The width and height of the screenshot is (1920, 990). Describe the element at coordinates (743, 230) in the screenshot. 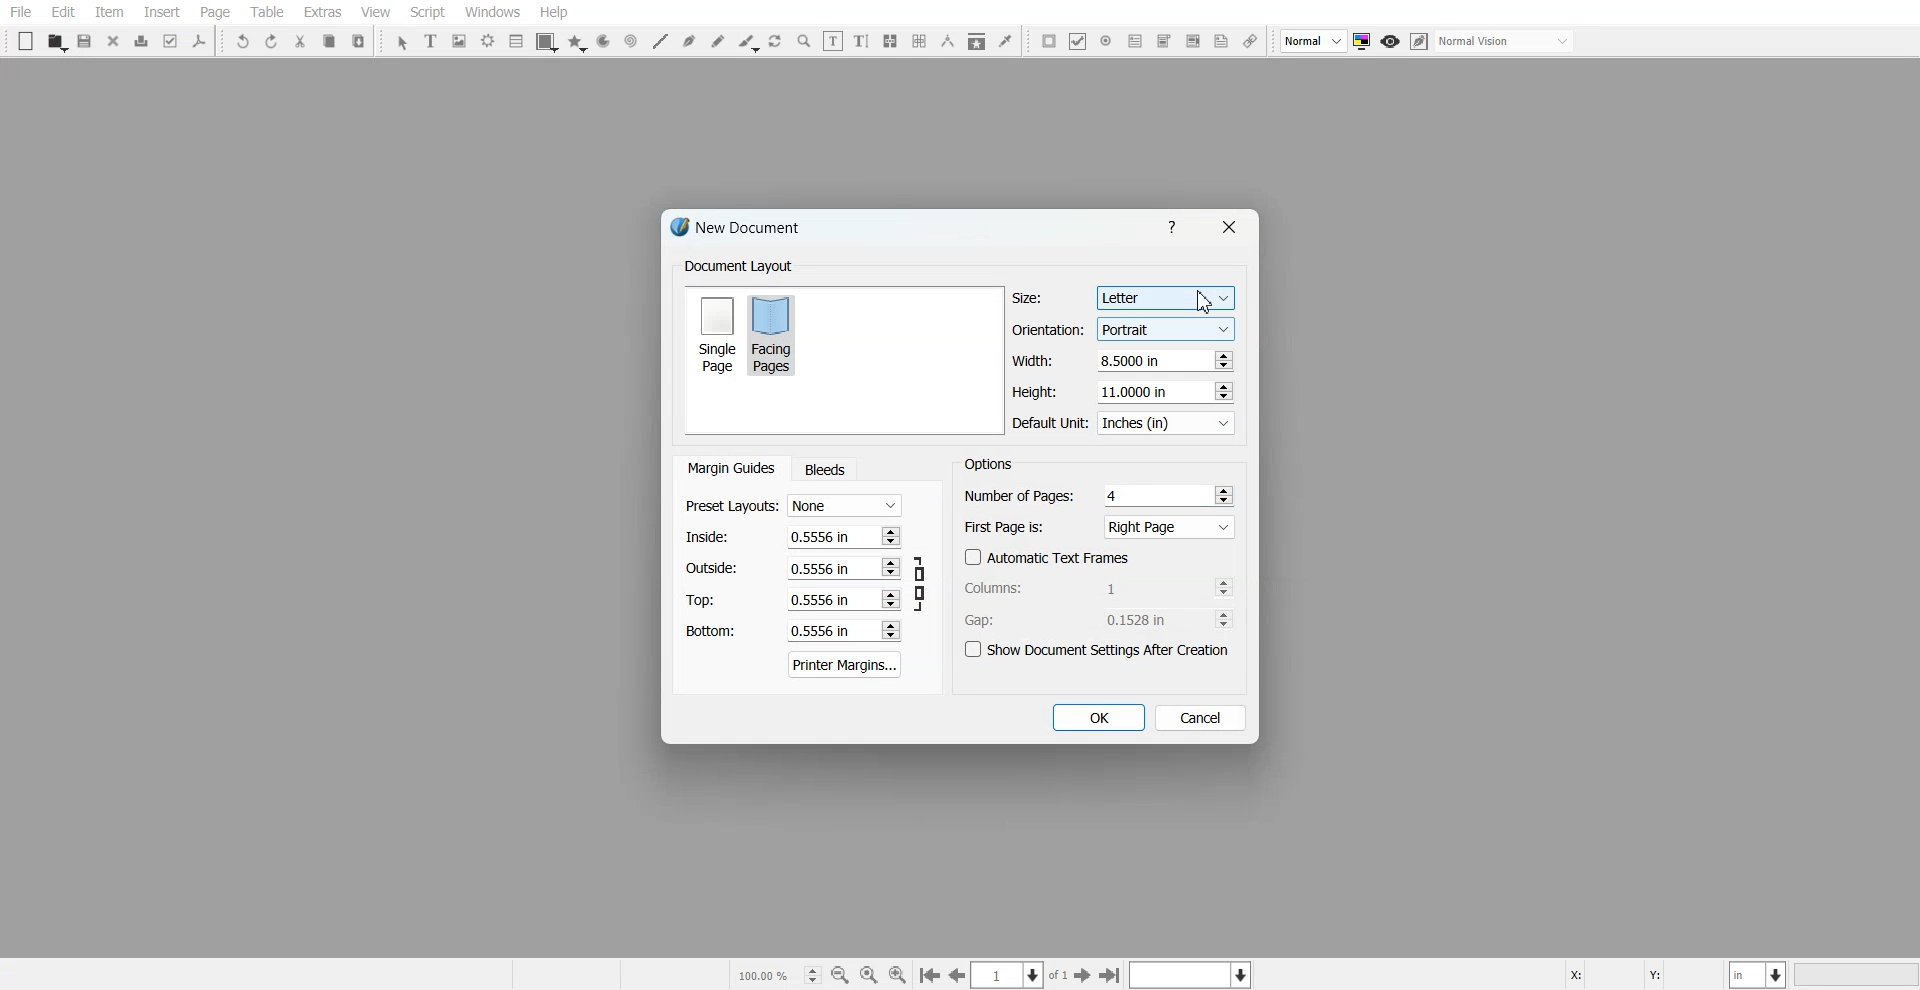

I see `Text` at that location.